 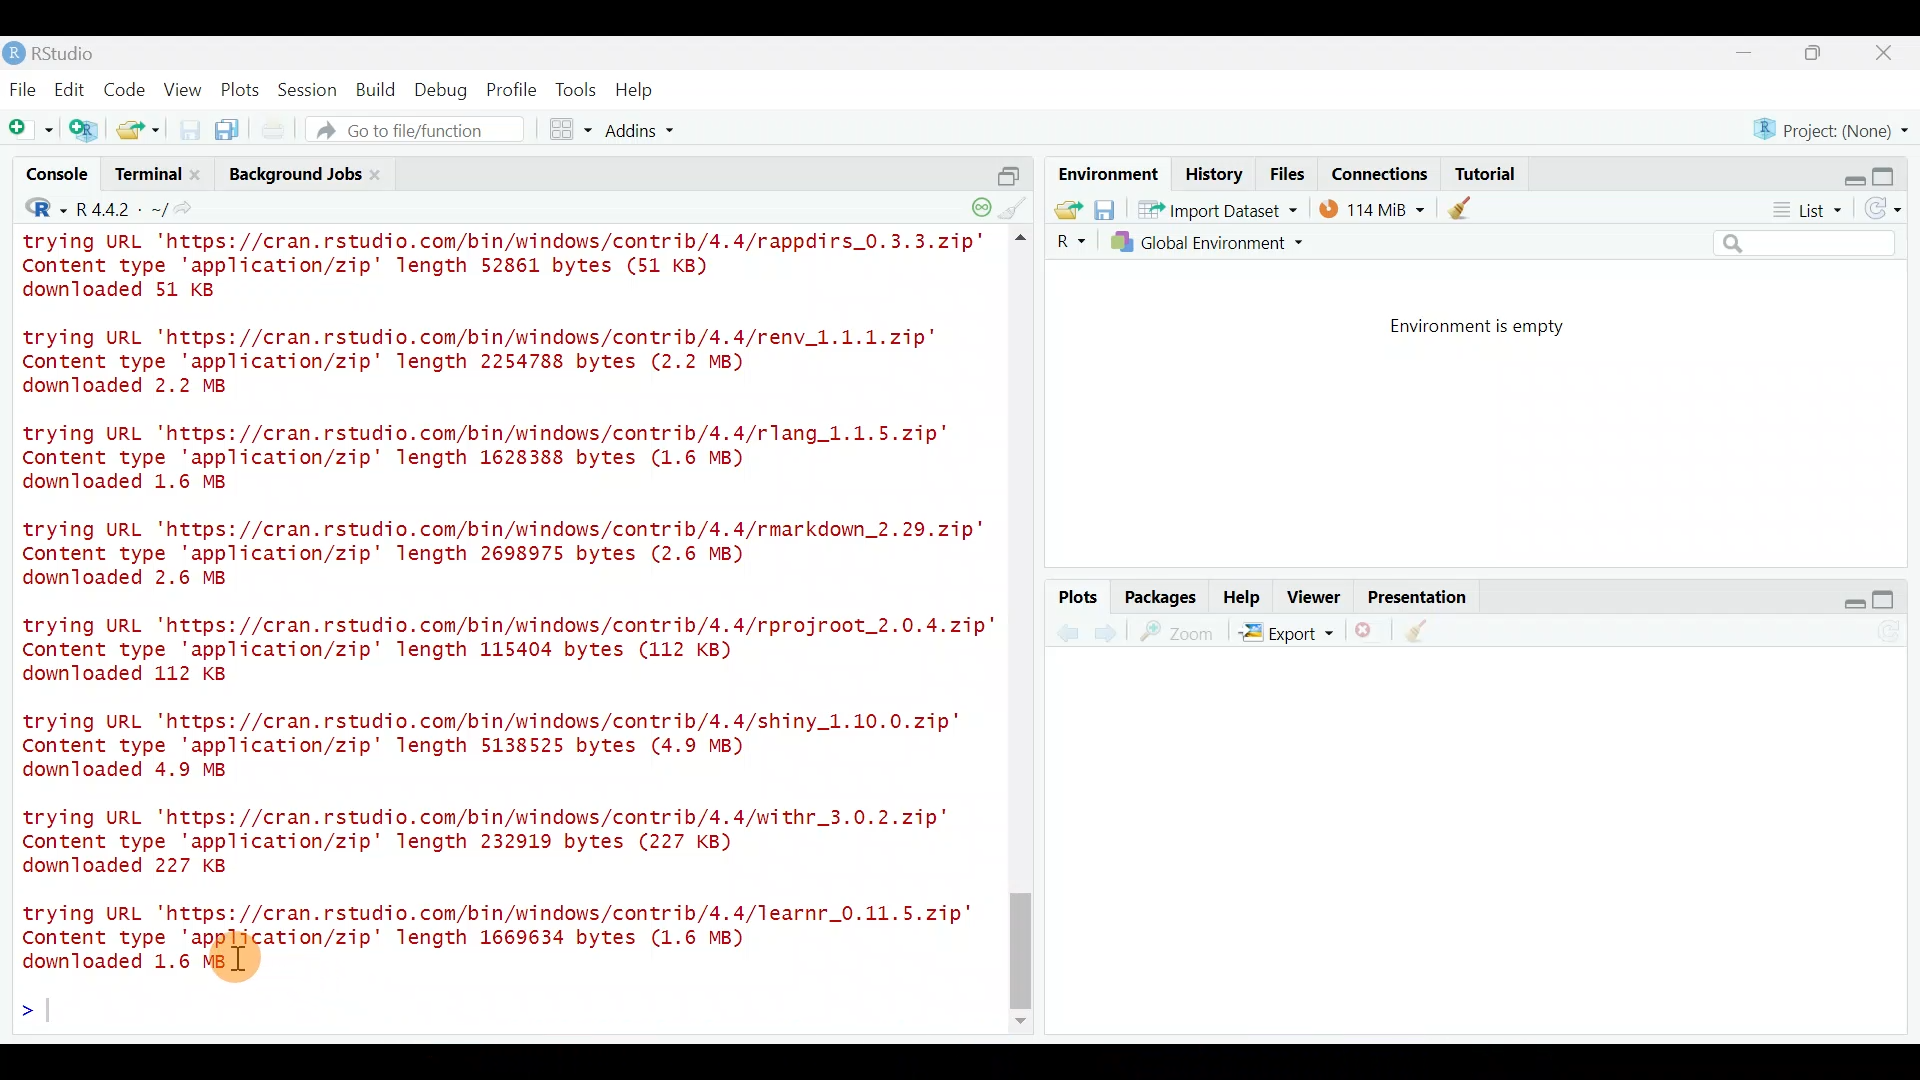 What do you see at coordinates (1754, 54) in the screenshot?
I see `minimize` at bounding box center [1754, 54].